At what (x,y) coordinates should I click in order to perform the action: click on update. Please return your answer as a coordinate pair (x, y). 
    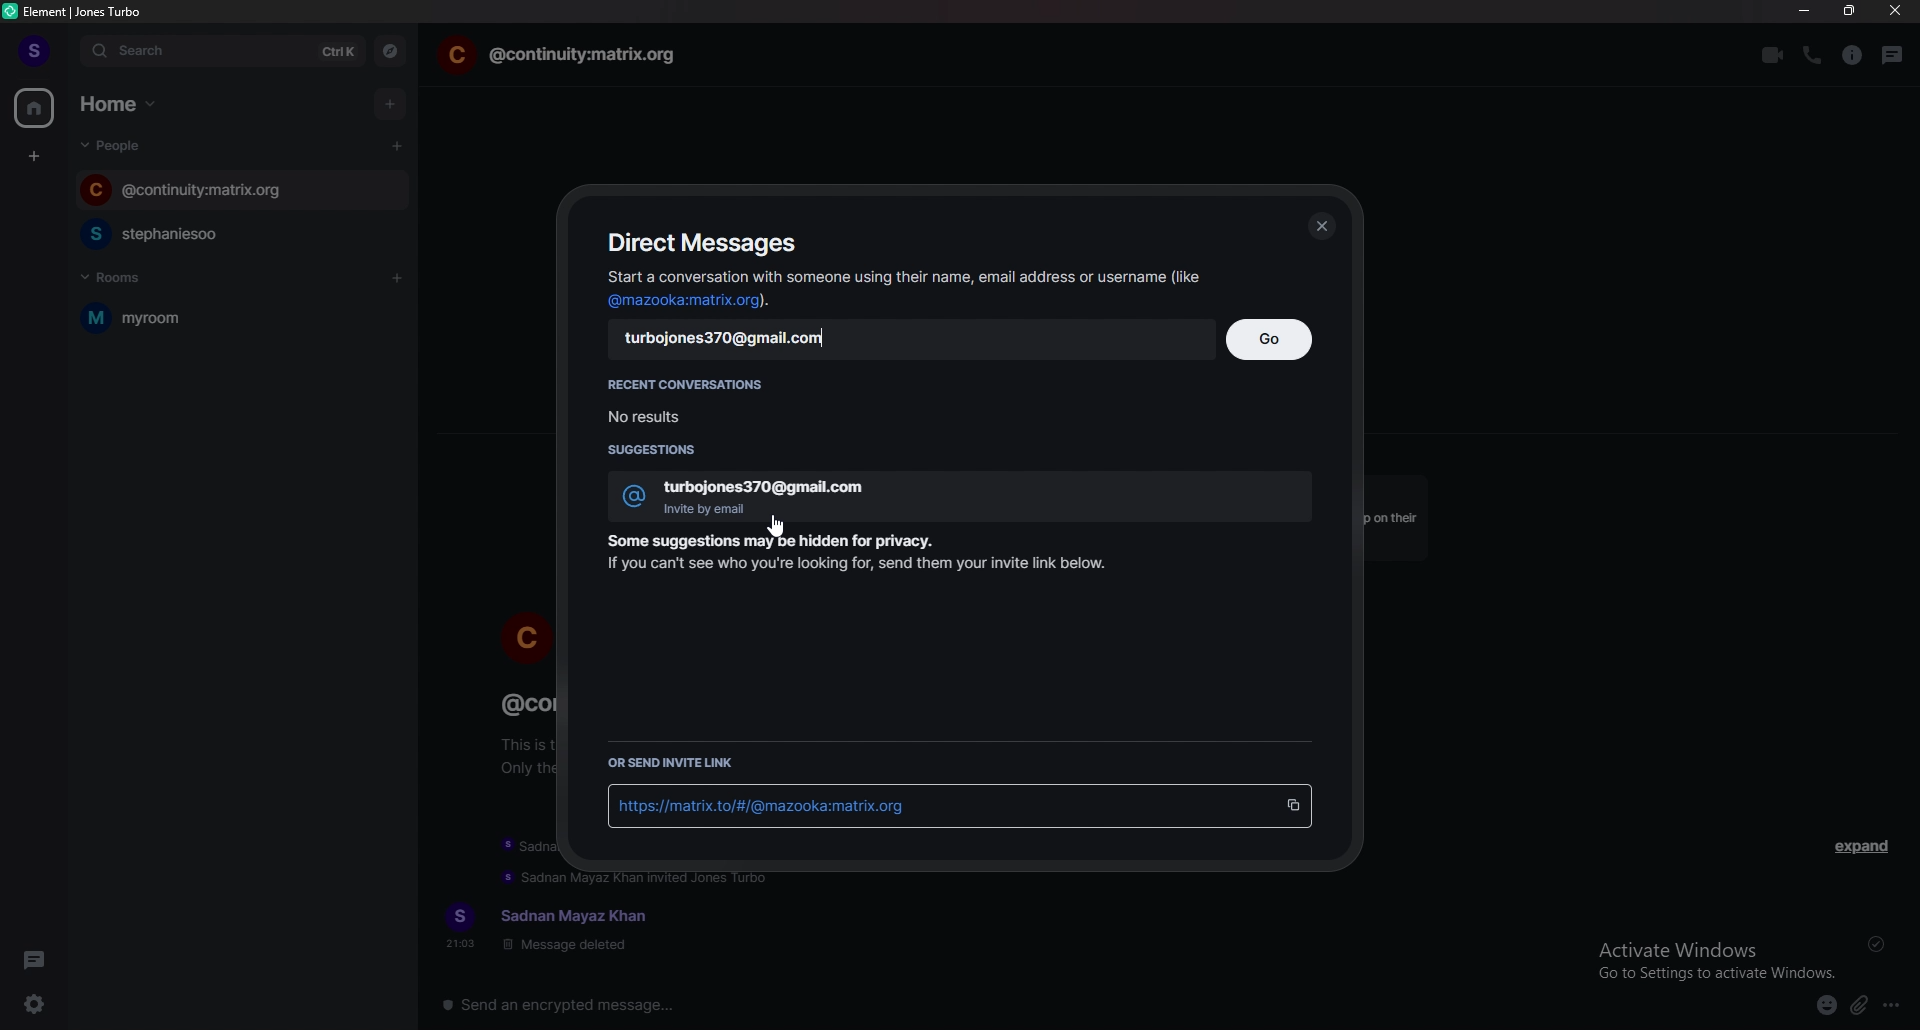
    Looking at the image, I should click on (643, 880).